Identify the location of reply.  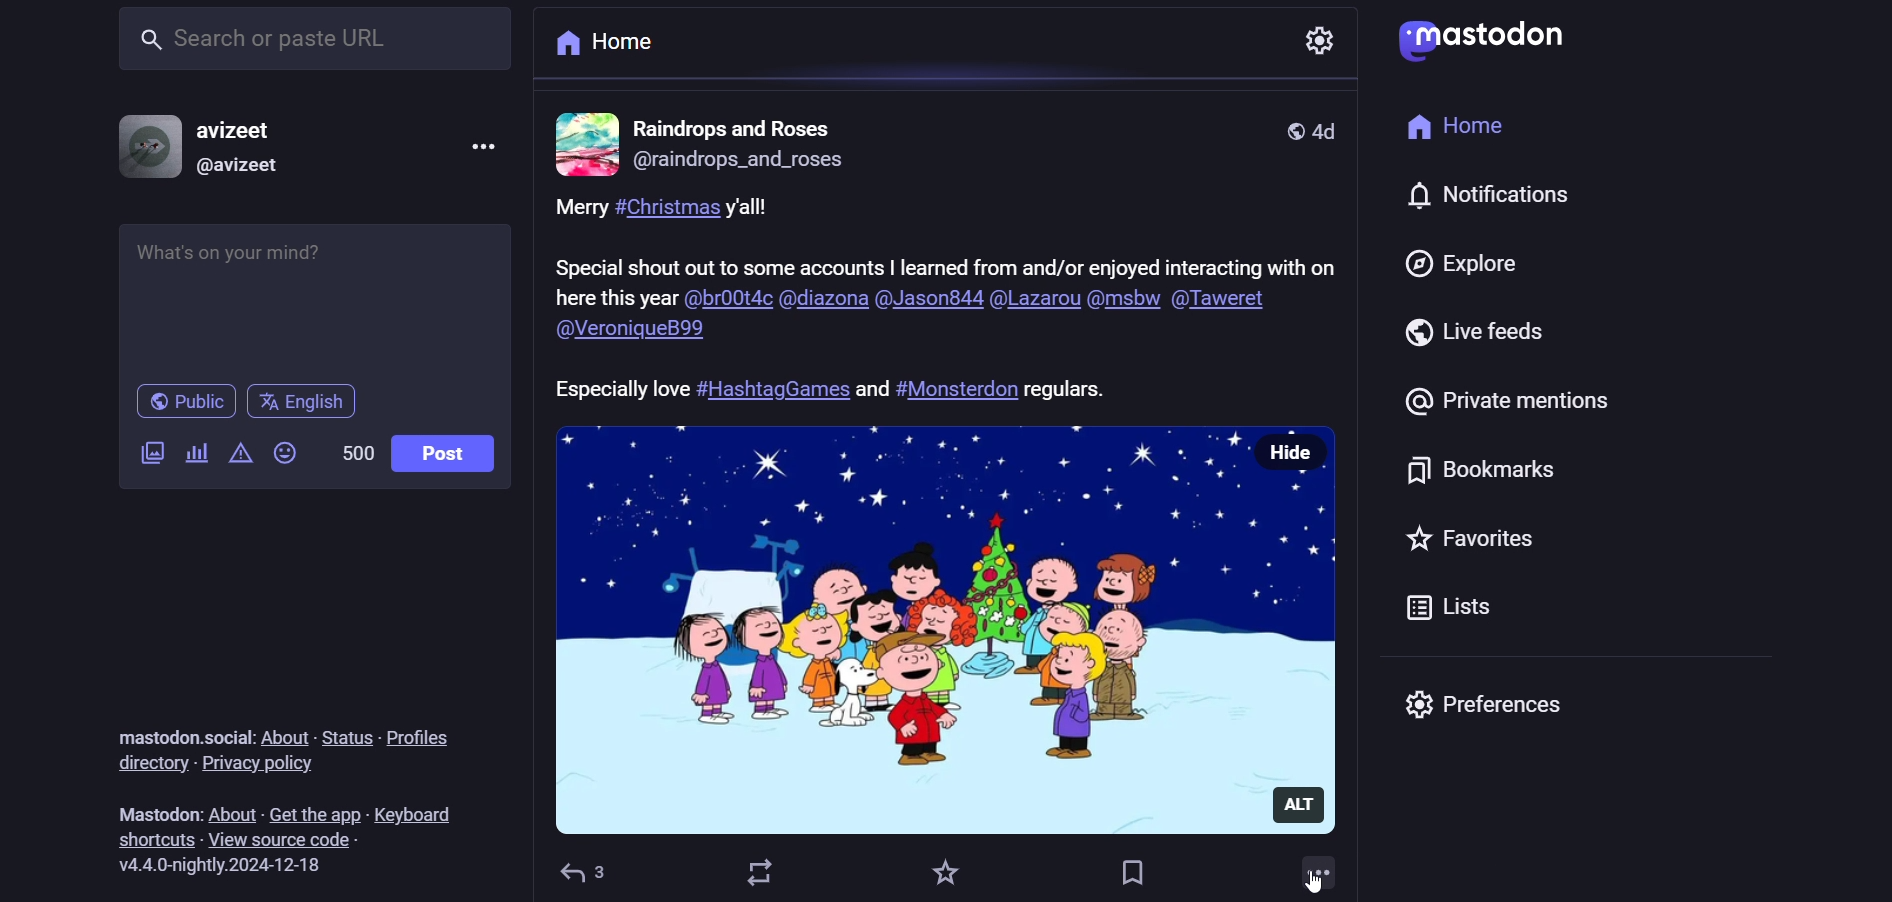
(588, 867).